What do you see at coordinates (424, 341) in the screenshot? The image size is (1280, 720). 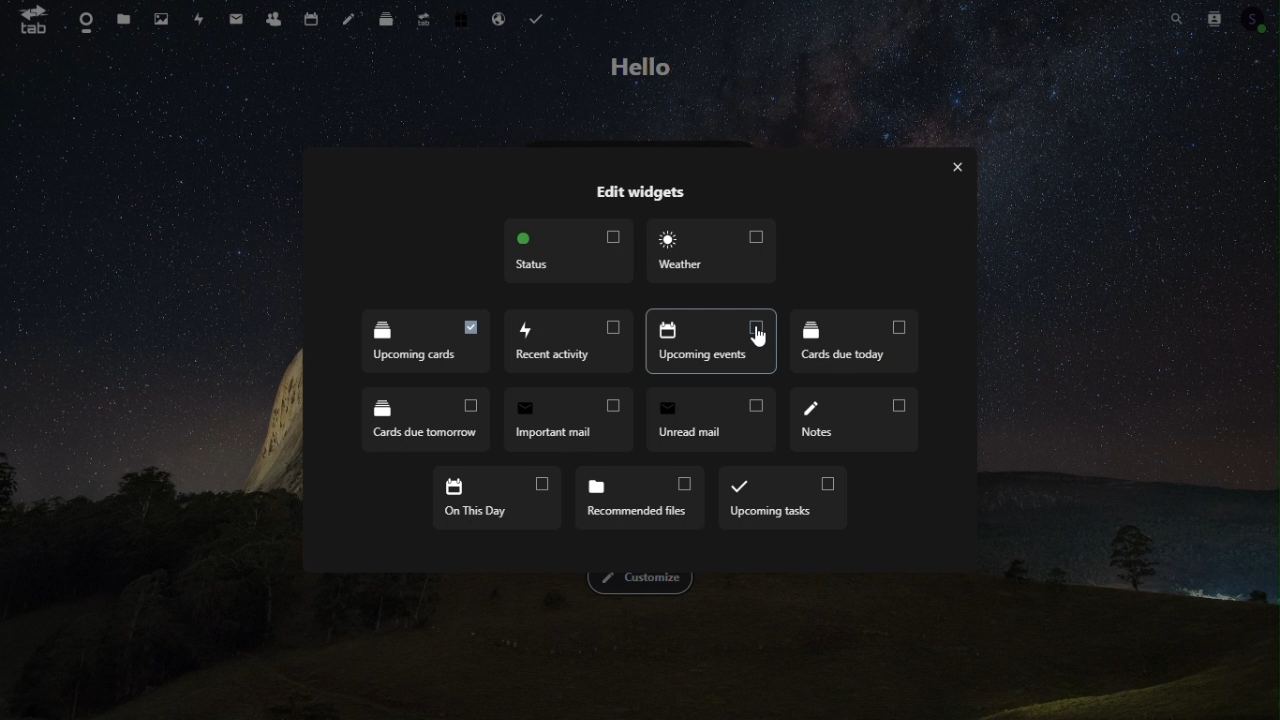 I see `Recent activity` at bounding box center [424, 341].